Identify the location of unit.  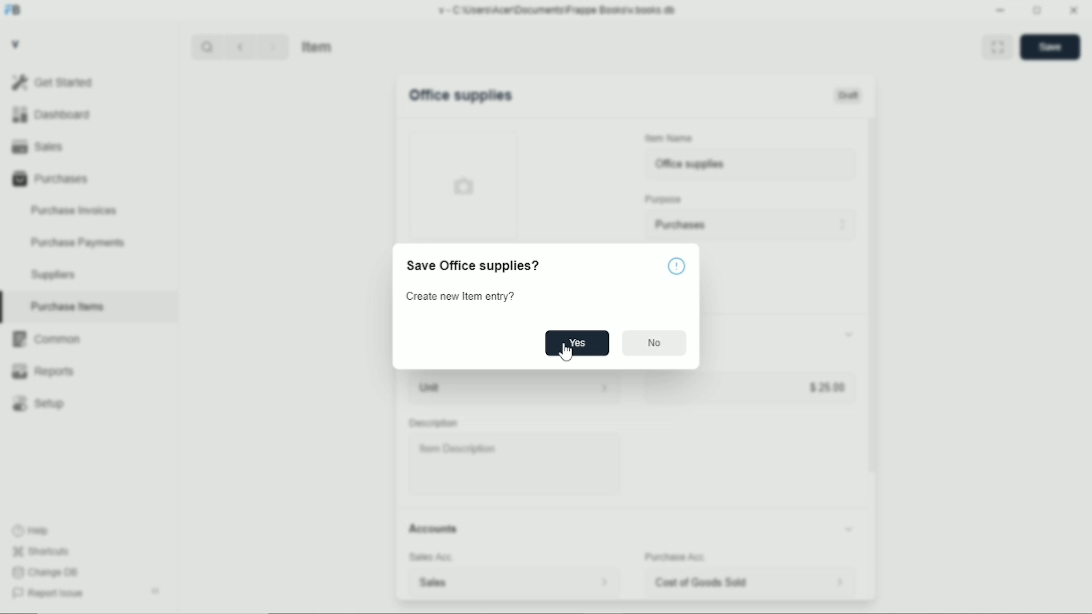
(490, 388).